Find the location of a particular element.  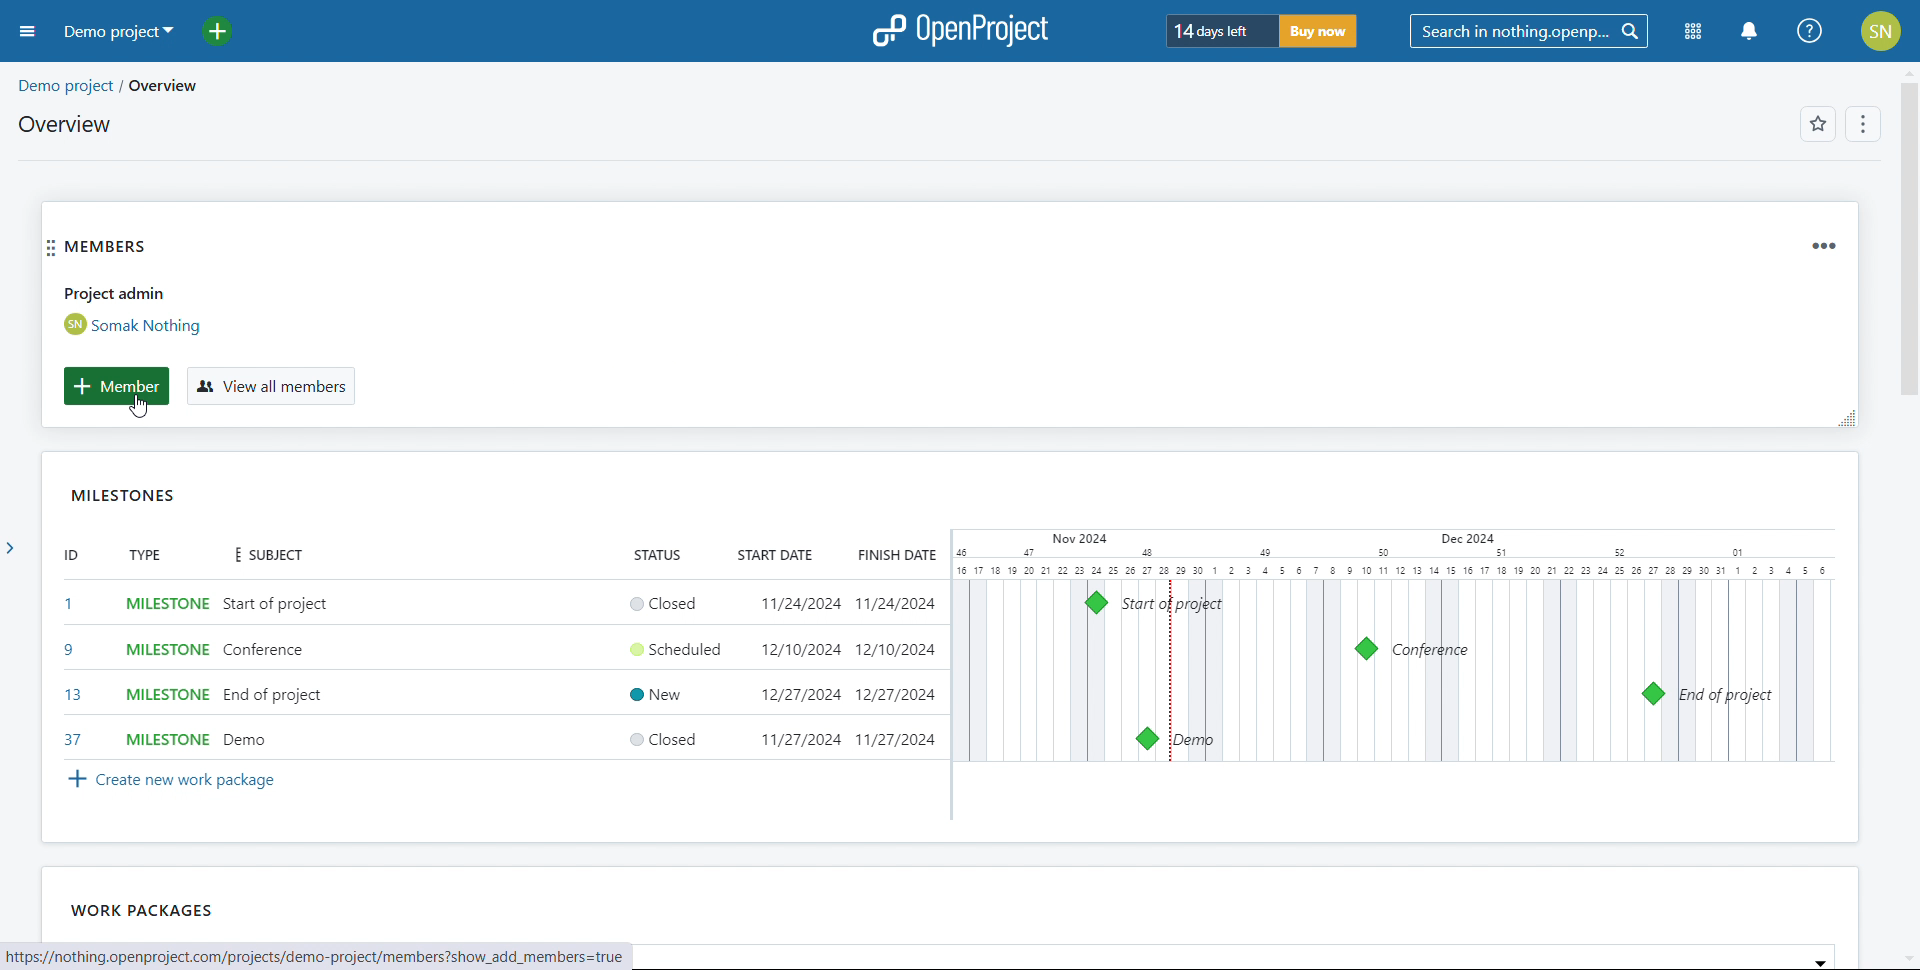

demo project is located at coordinates (64, 88).